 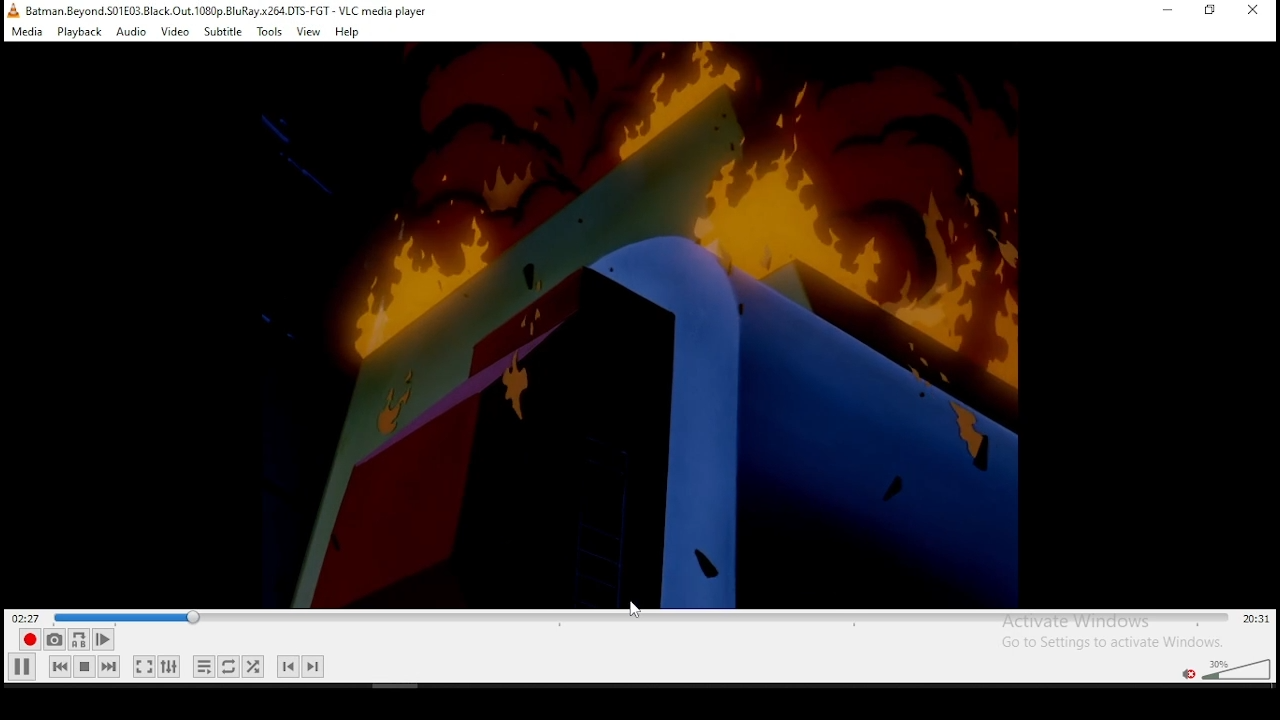 I want to click on seek bar, so click(x=643, y=618).